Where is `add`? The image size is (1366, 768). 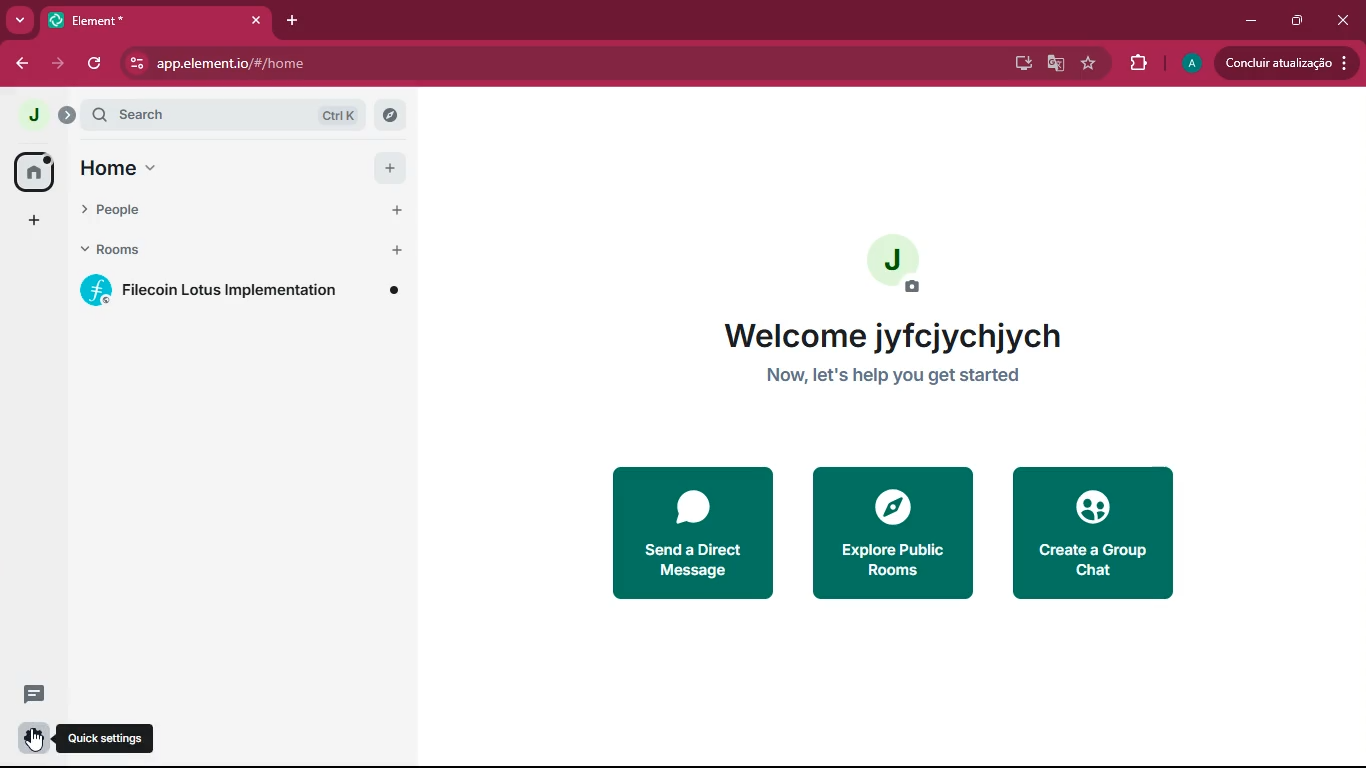
add is located at coordinates (35, 219).